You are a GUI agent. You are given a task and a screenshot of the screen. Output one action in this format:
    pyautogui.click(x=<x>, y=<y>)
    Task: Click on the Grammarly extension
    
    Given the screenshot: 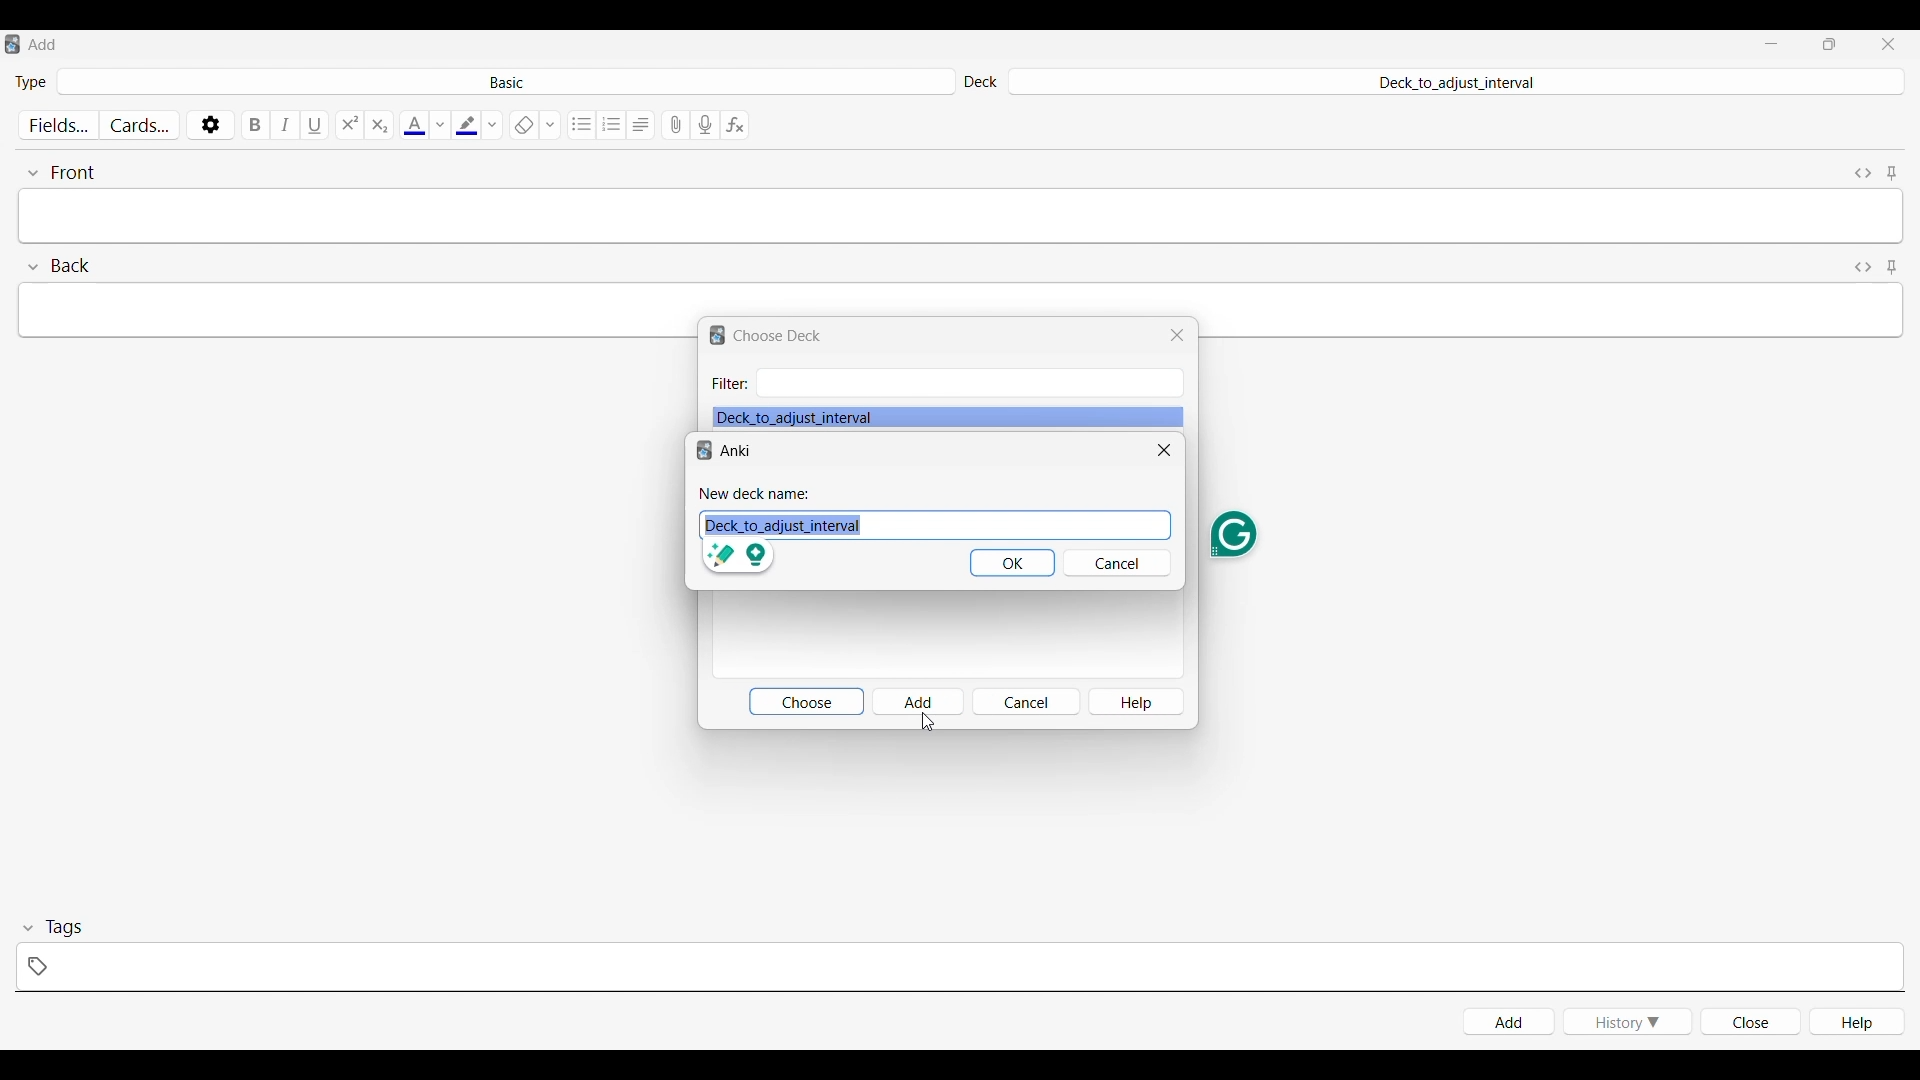 What is the action you would take?
    pyautogui.click(x=740, y=558)
    